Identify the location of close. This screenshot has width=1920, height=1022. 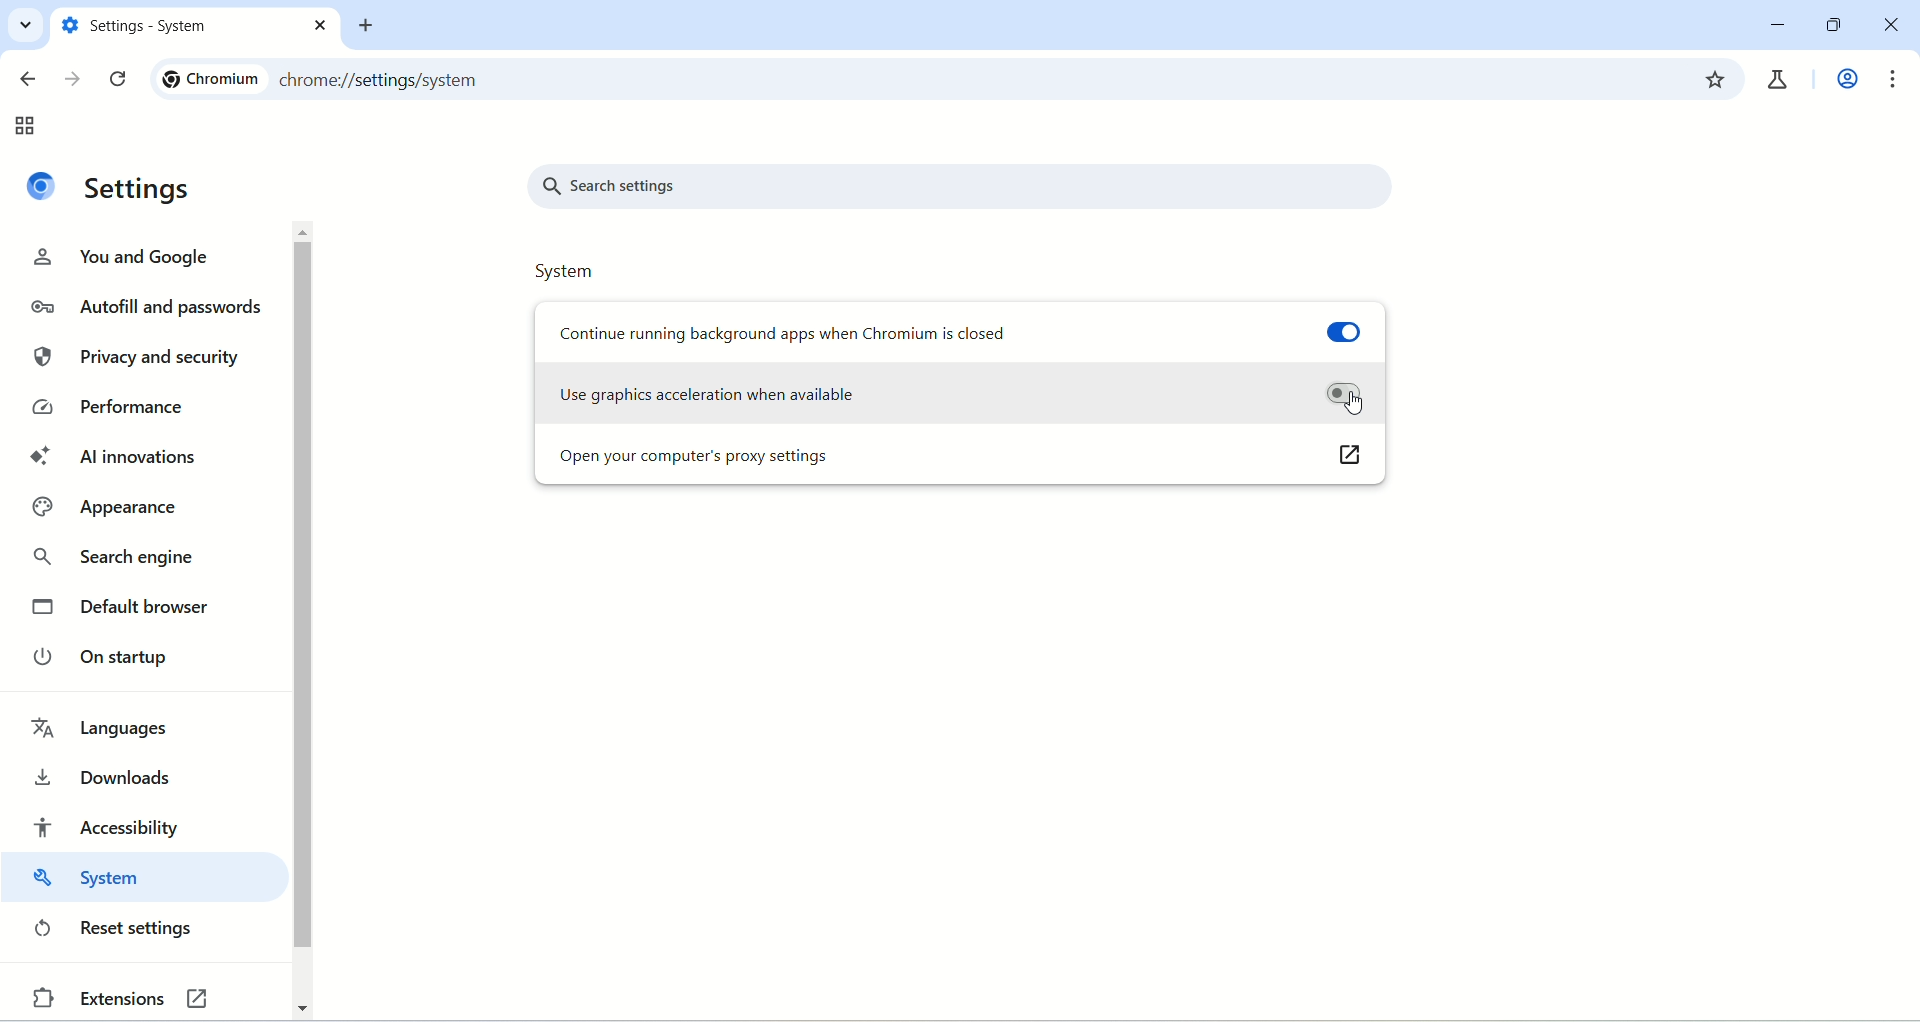
(1893, 26).